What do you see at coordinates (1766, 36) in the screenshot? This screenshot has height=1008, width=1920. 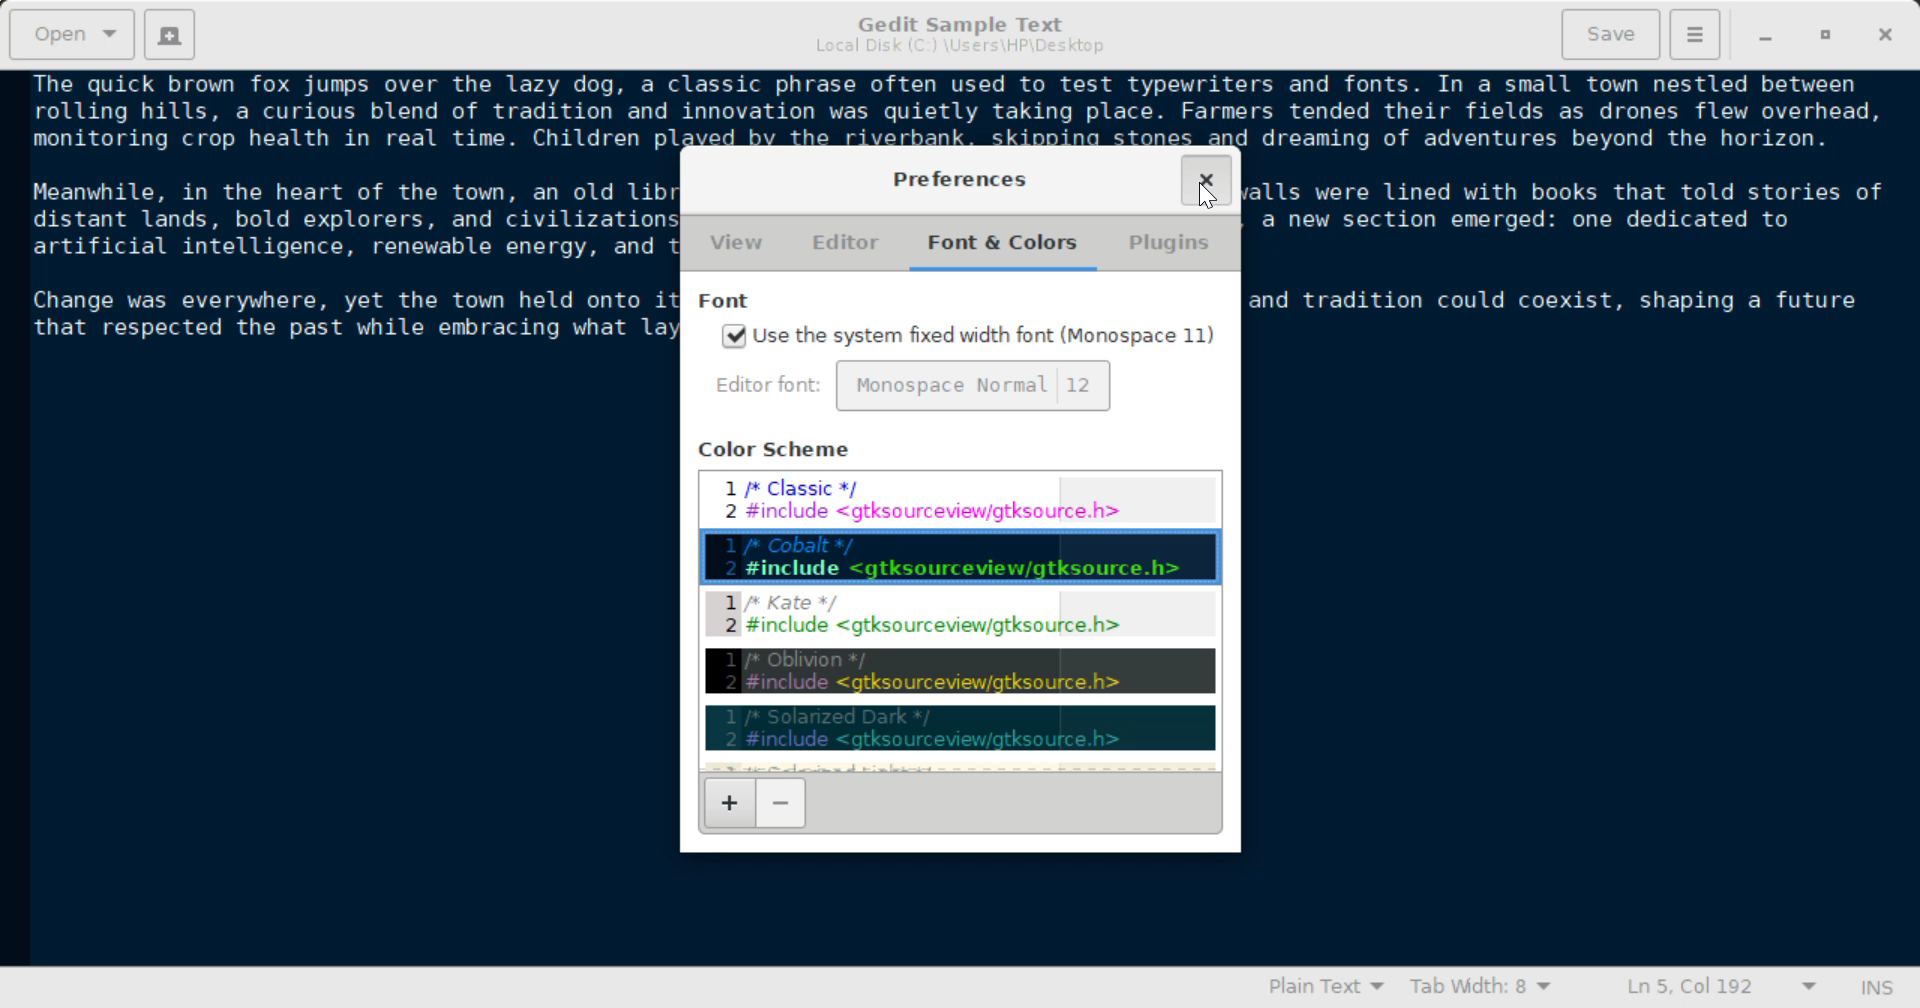 I see `Restore Down ` at bounding box center [1766, 36].